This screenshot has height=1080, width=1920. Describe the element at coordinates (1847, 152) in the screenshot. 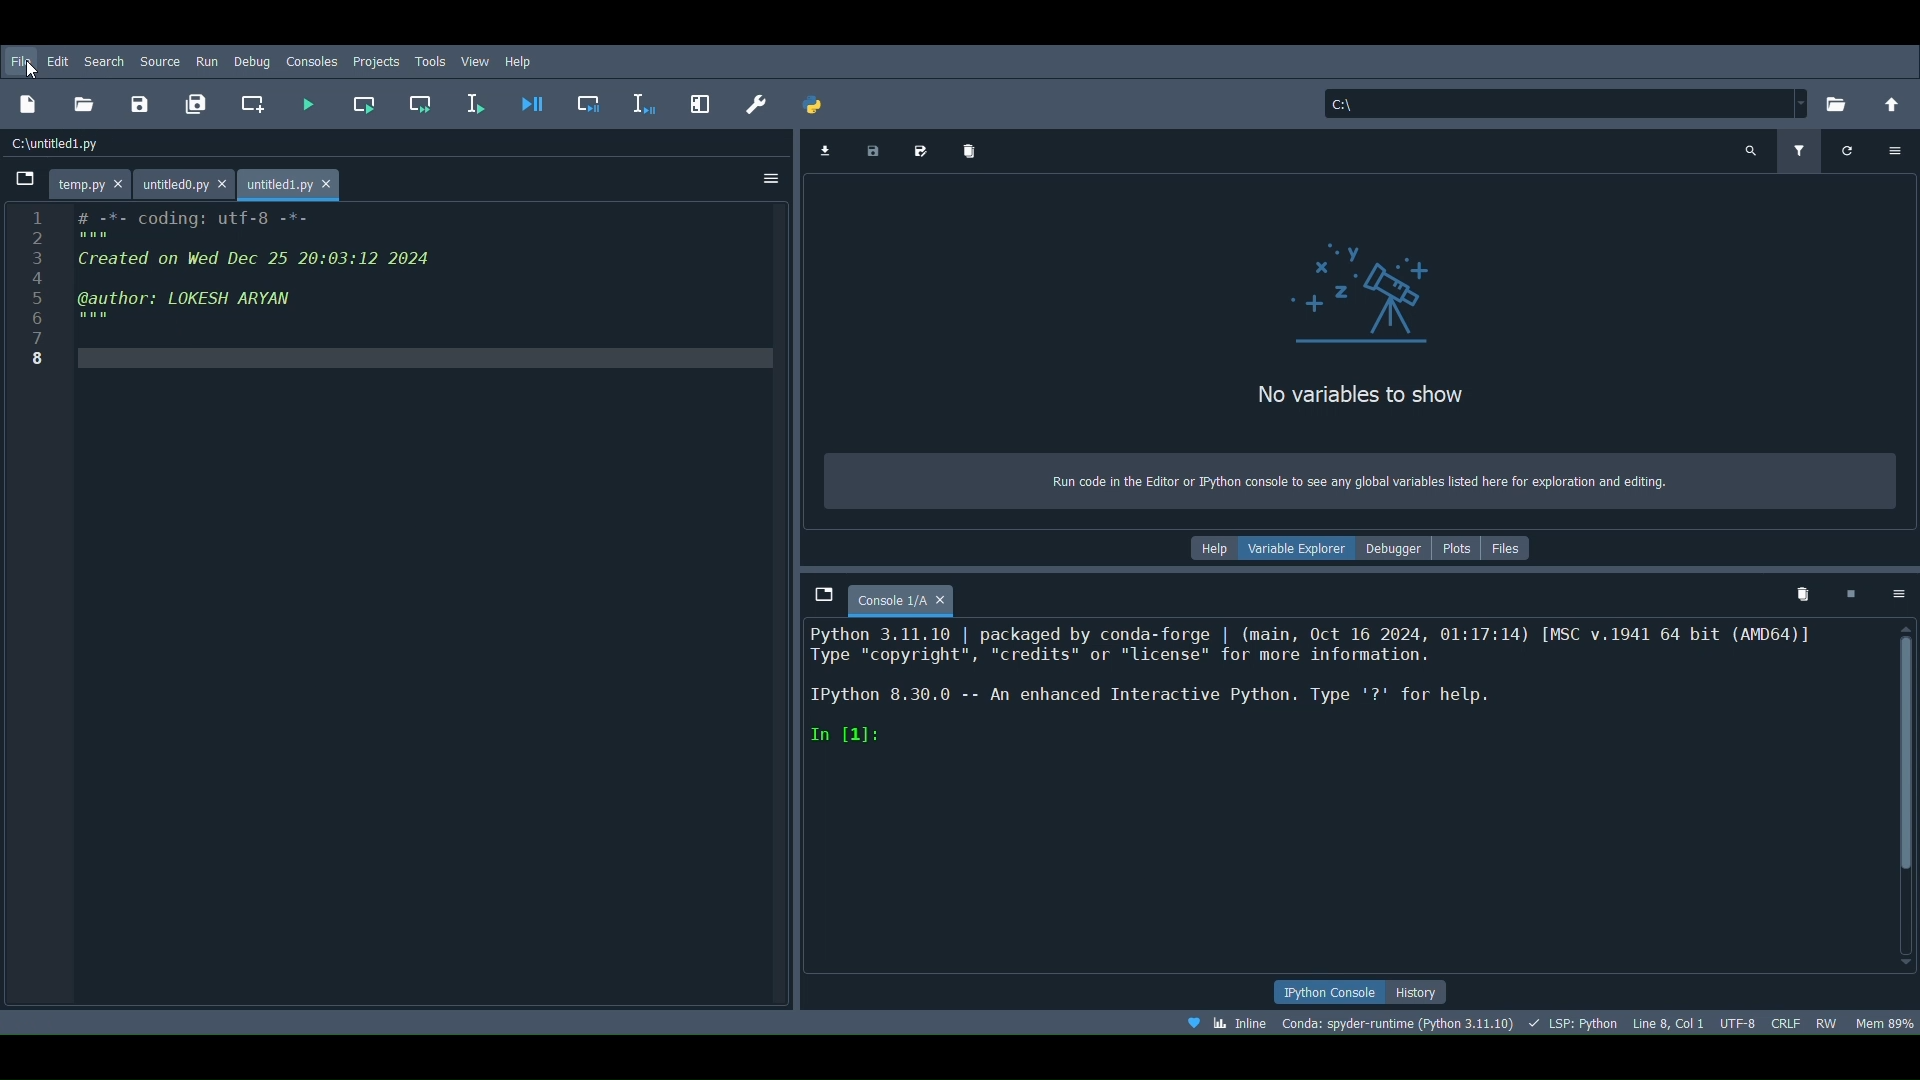

I see `Refresh variables (Ctrl + R)` at that location.